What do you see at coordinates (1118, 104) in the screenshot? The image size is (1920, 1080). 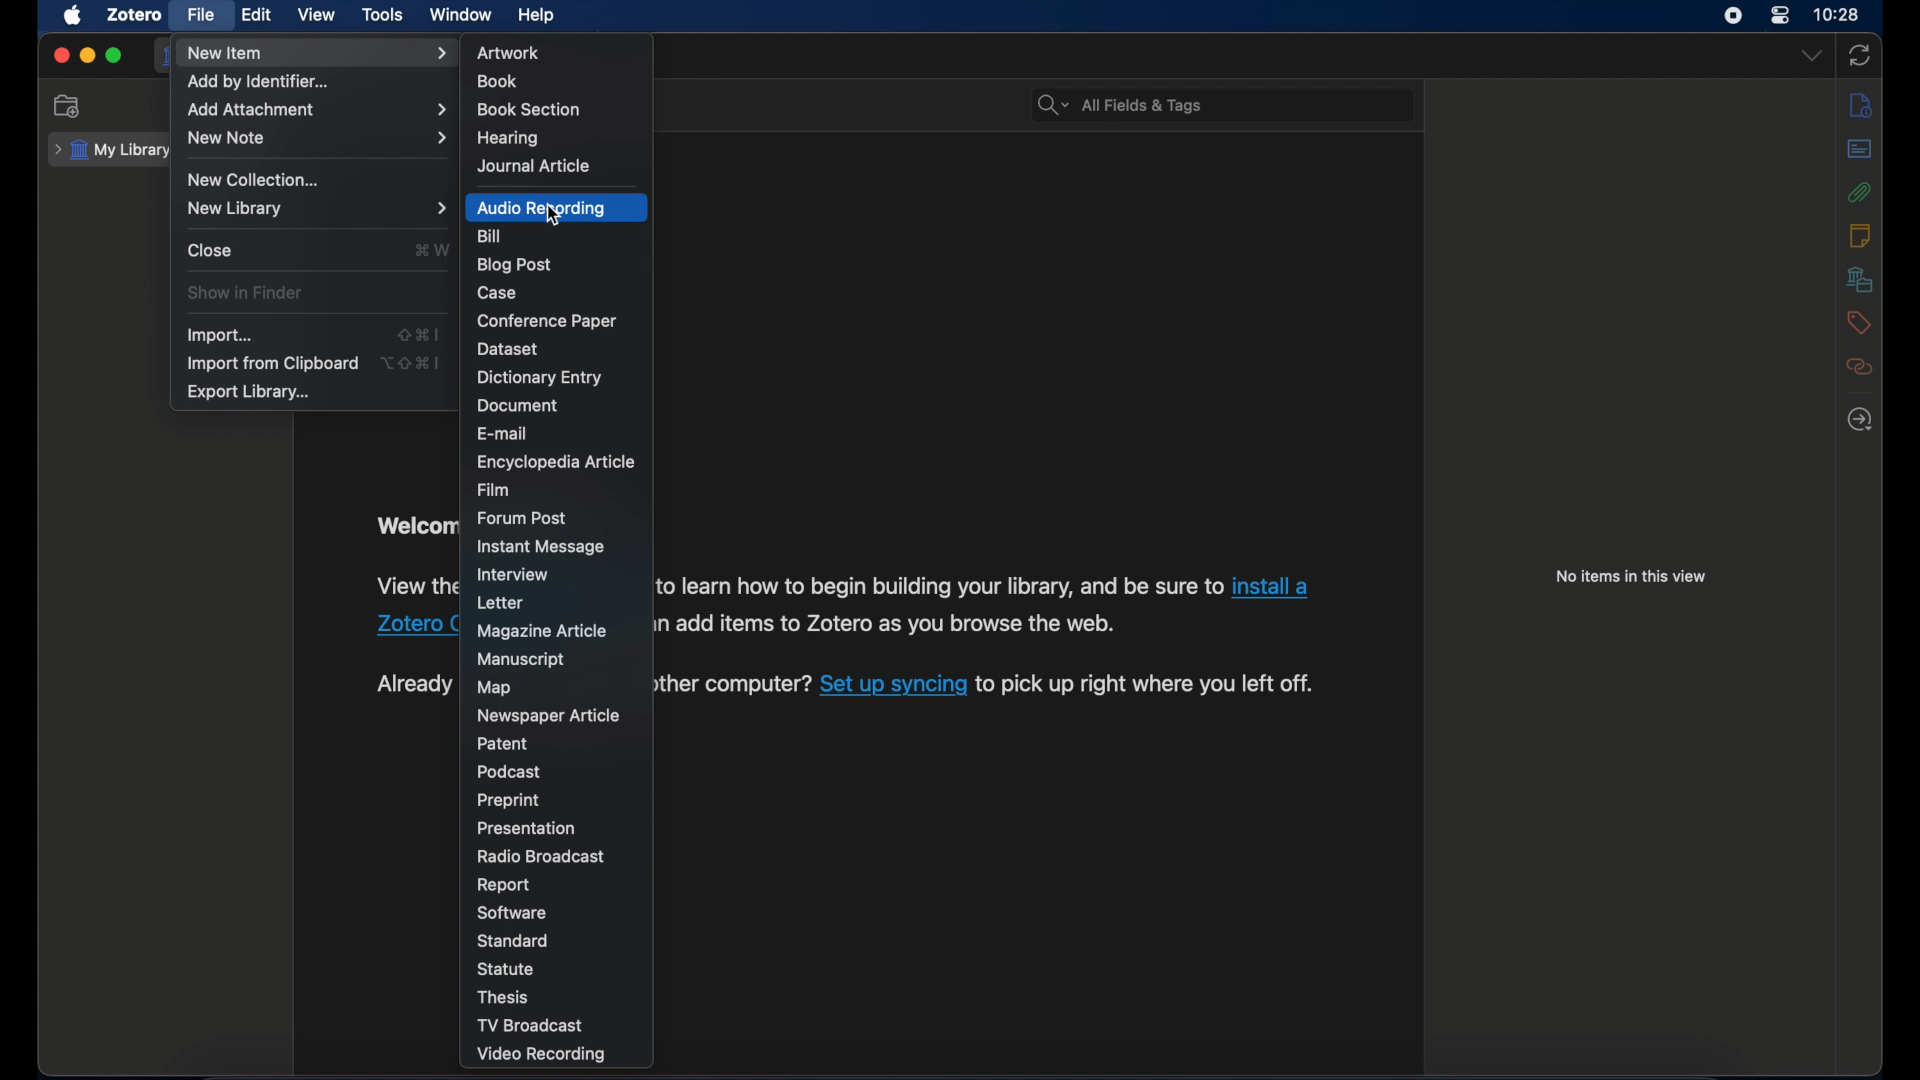 I see `all fields & tags` at bounding box center [1118, 104].